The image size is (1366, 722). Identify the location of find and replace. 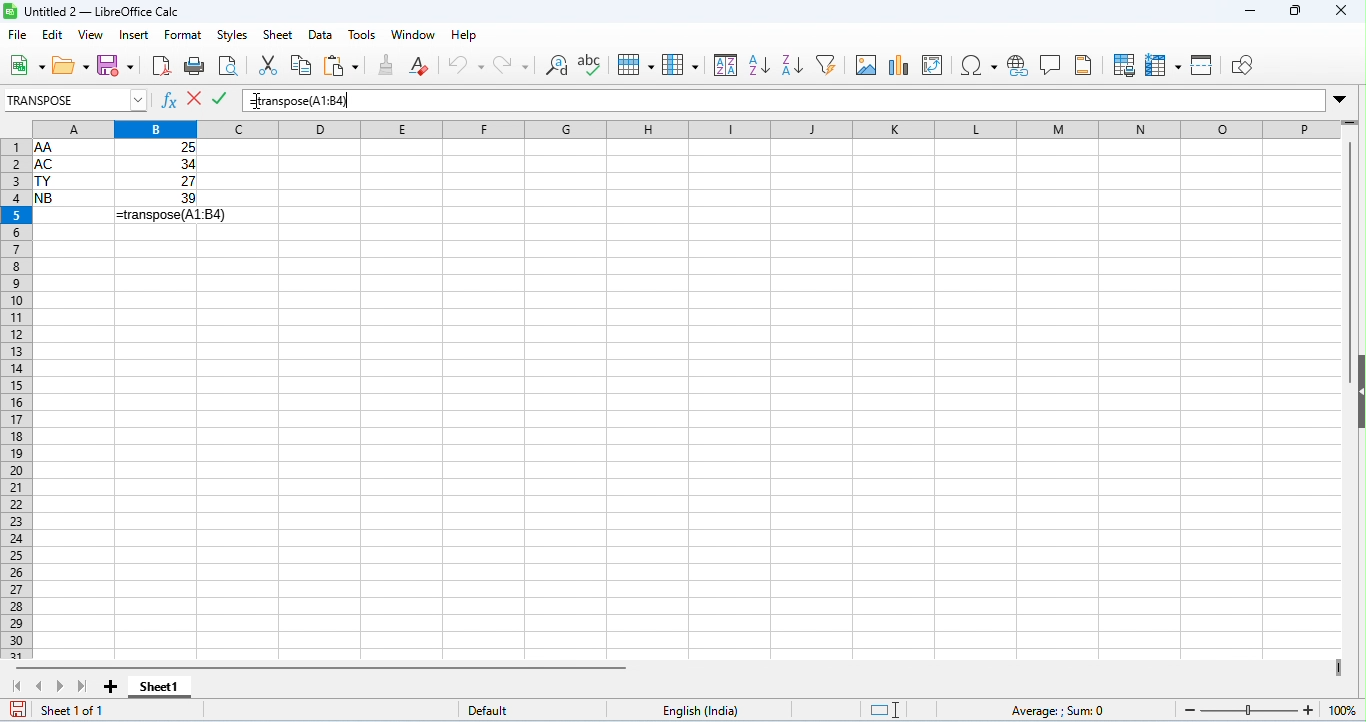
(559, 65).